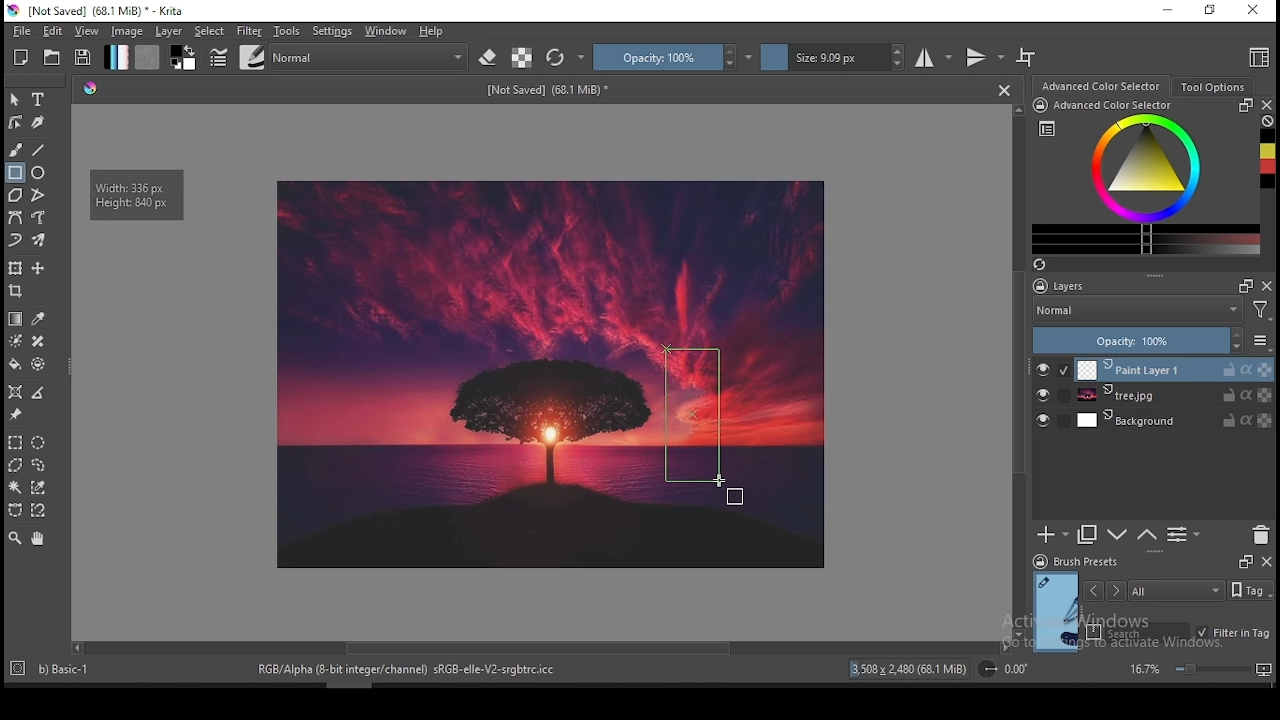  I want to click on search, so click(1138, 631).